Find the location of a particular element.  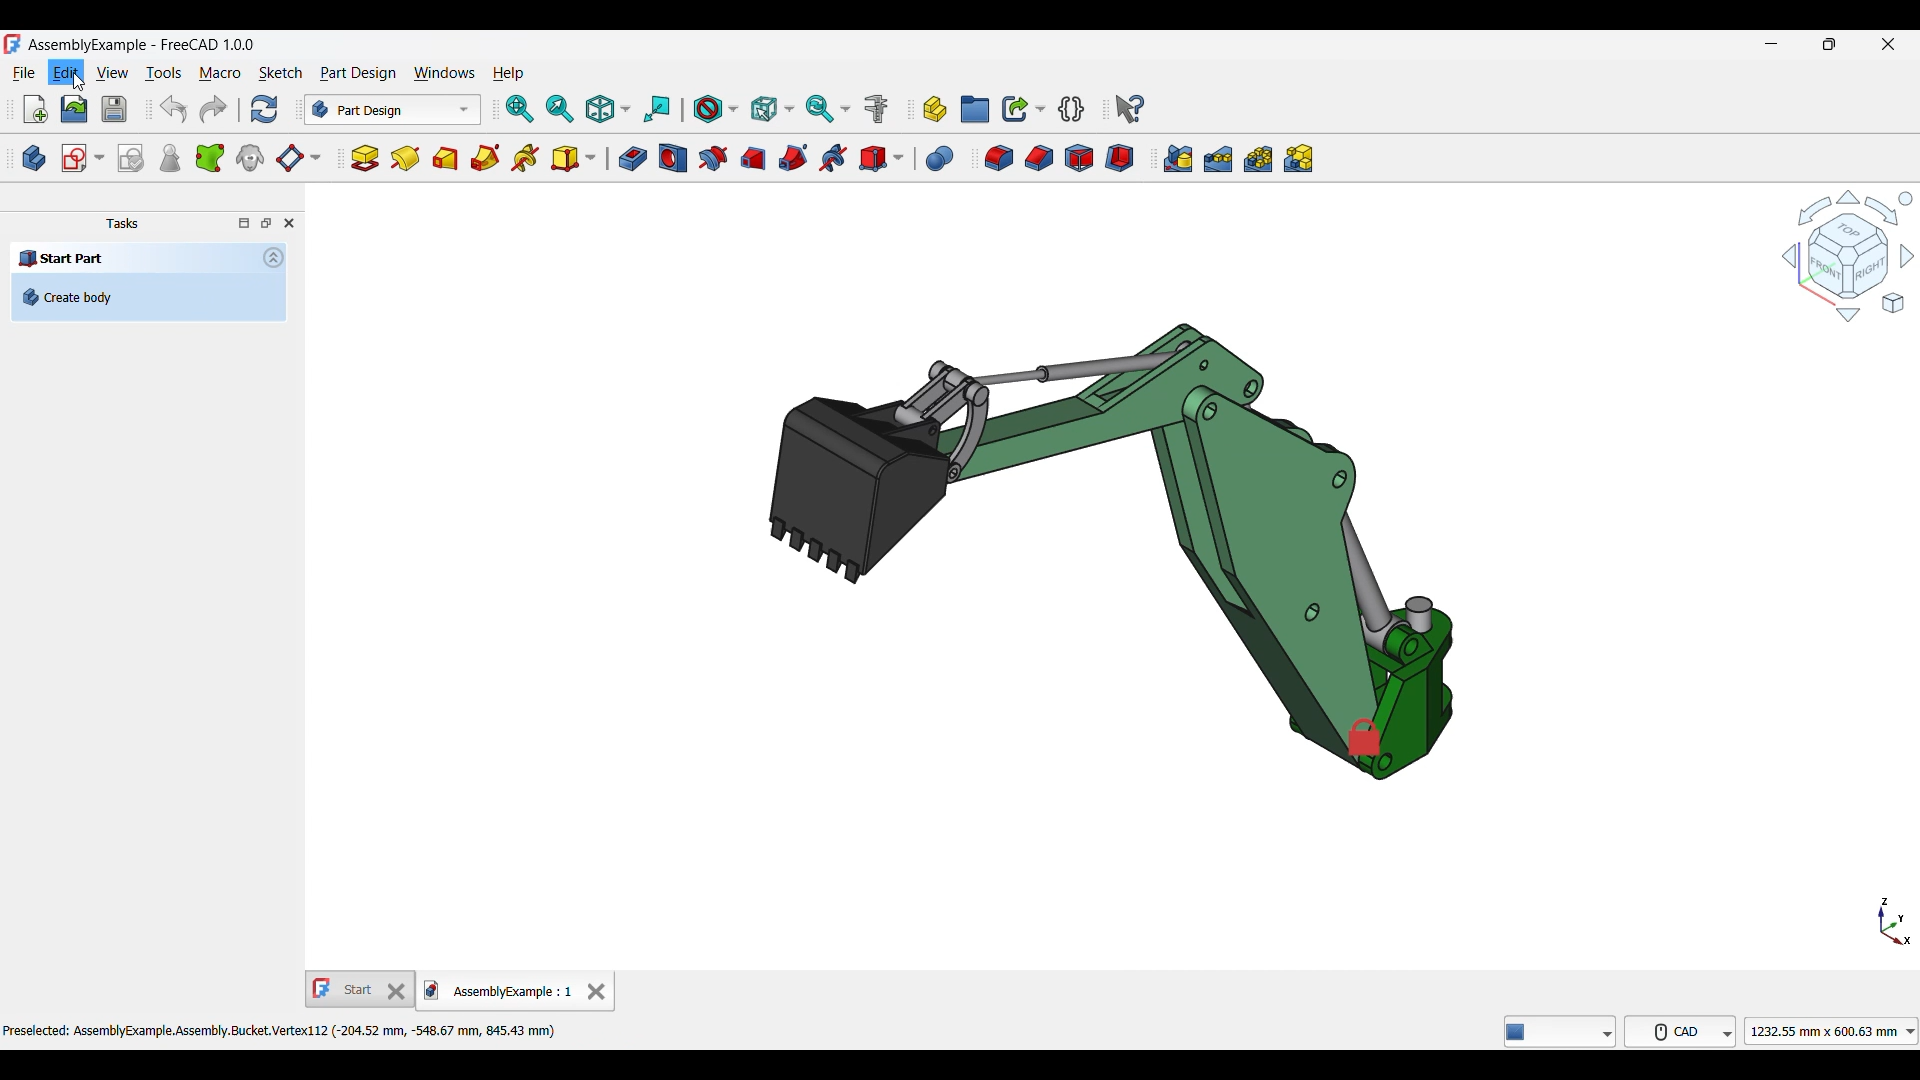

Groove is located at coordinates (713, 159).